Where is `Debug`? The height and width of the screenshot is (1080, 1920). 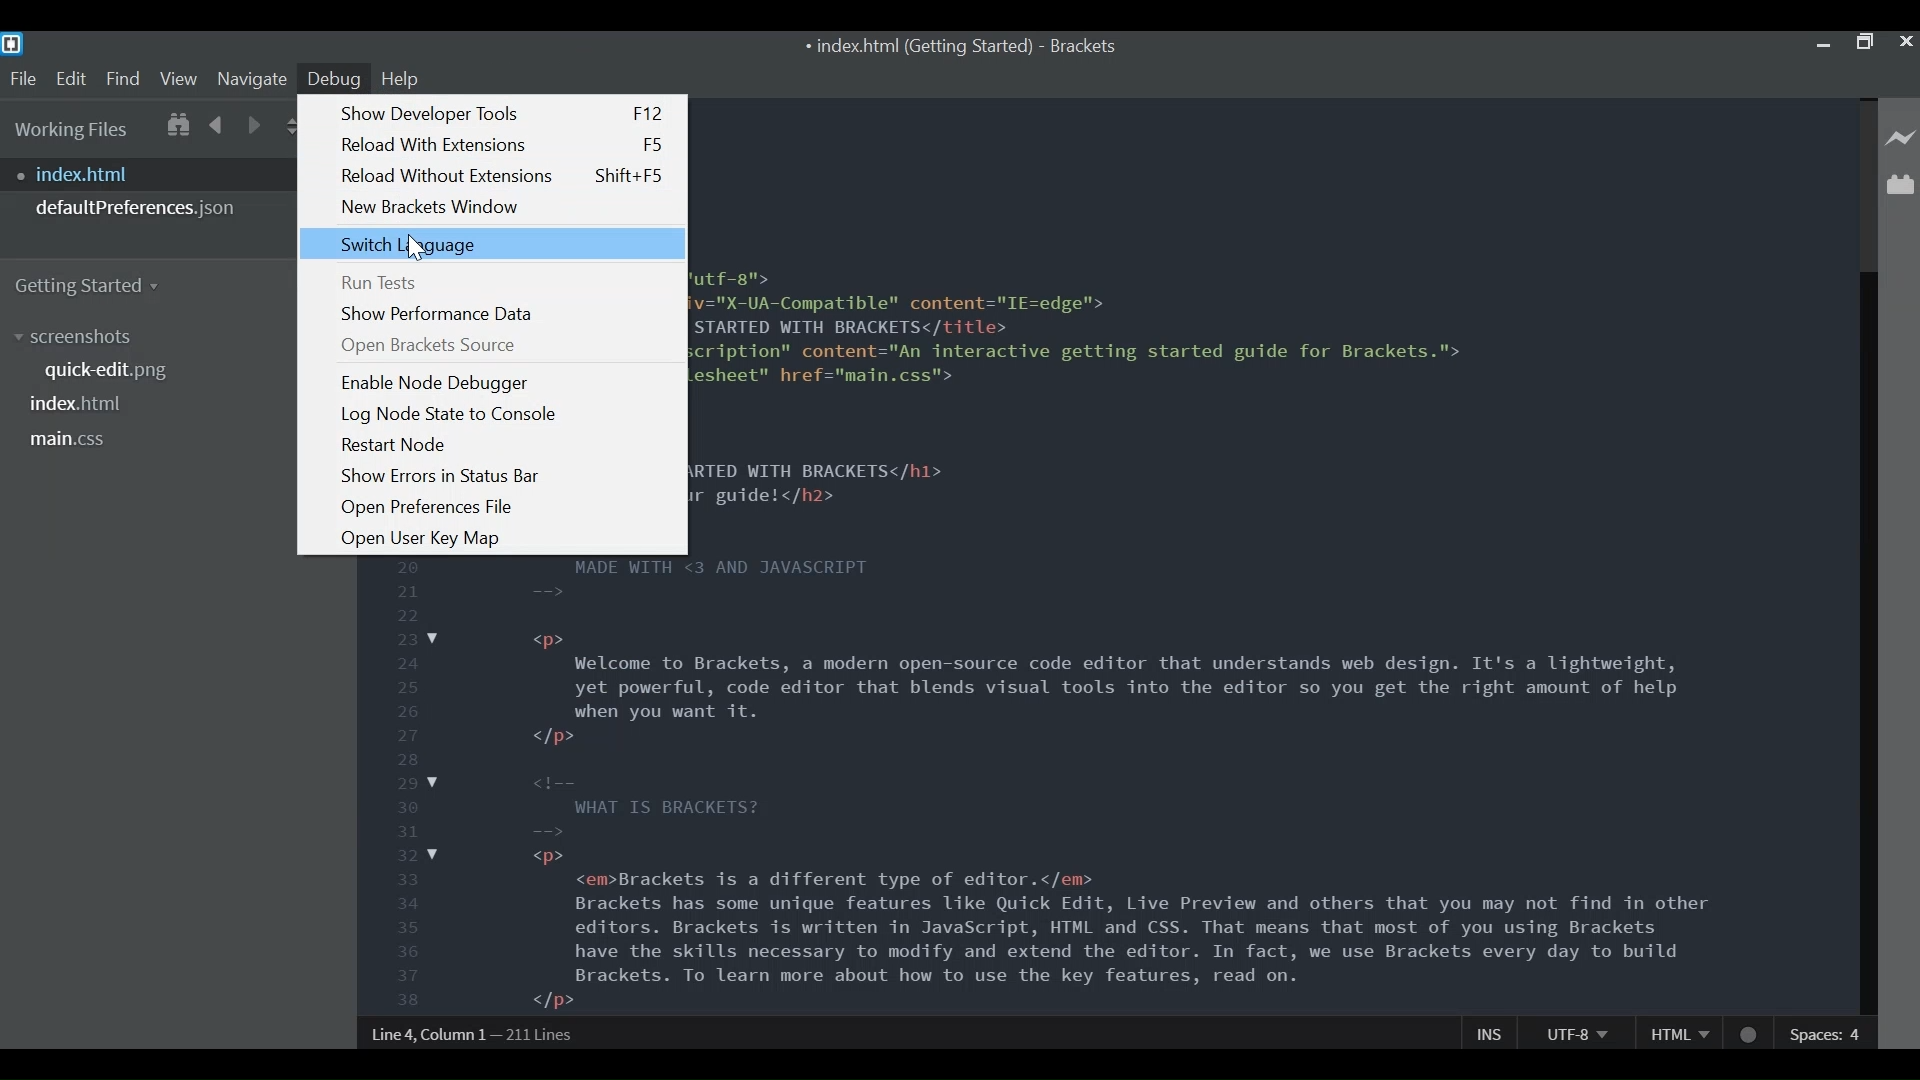 Debug is located at coordinates (333, 79).